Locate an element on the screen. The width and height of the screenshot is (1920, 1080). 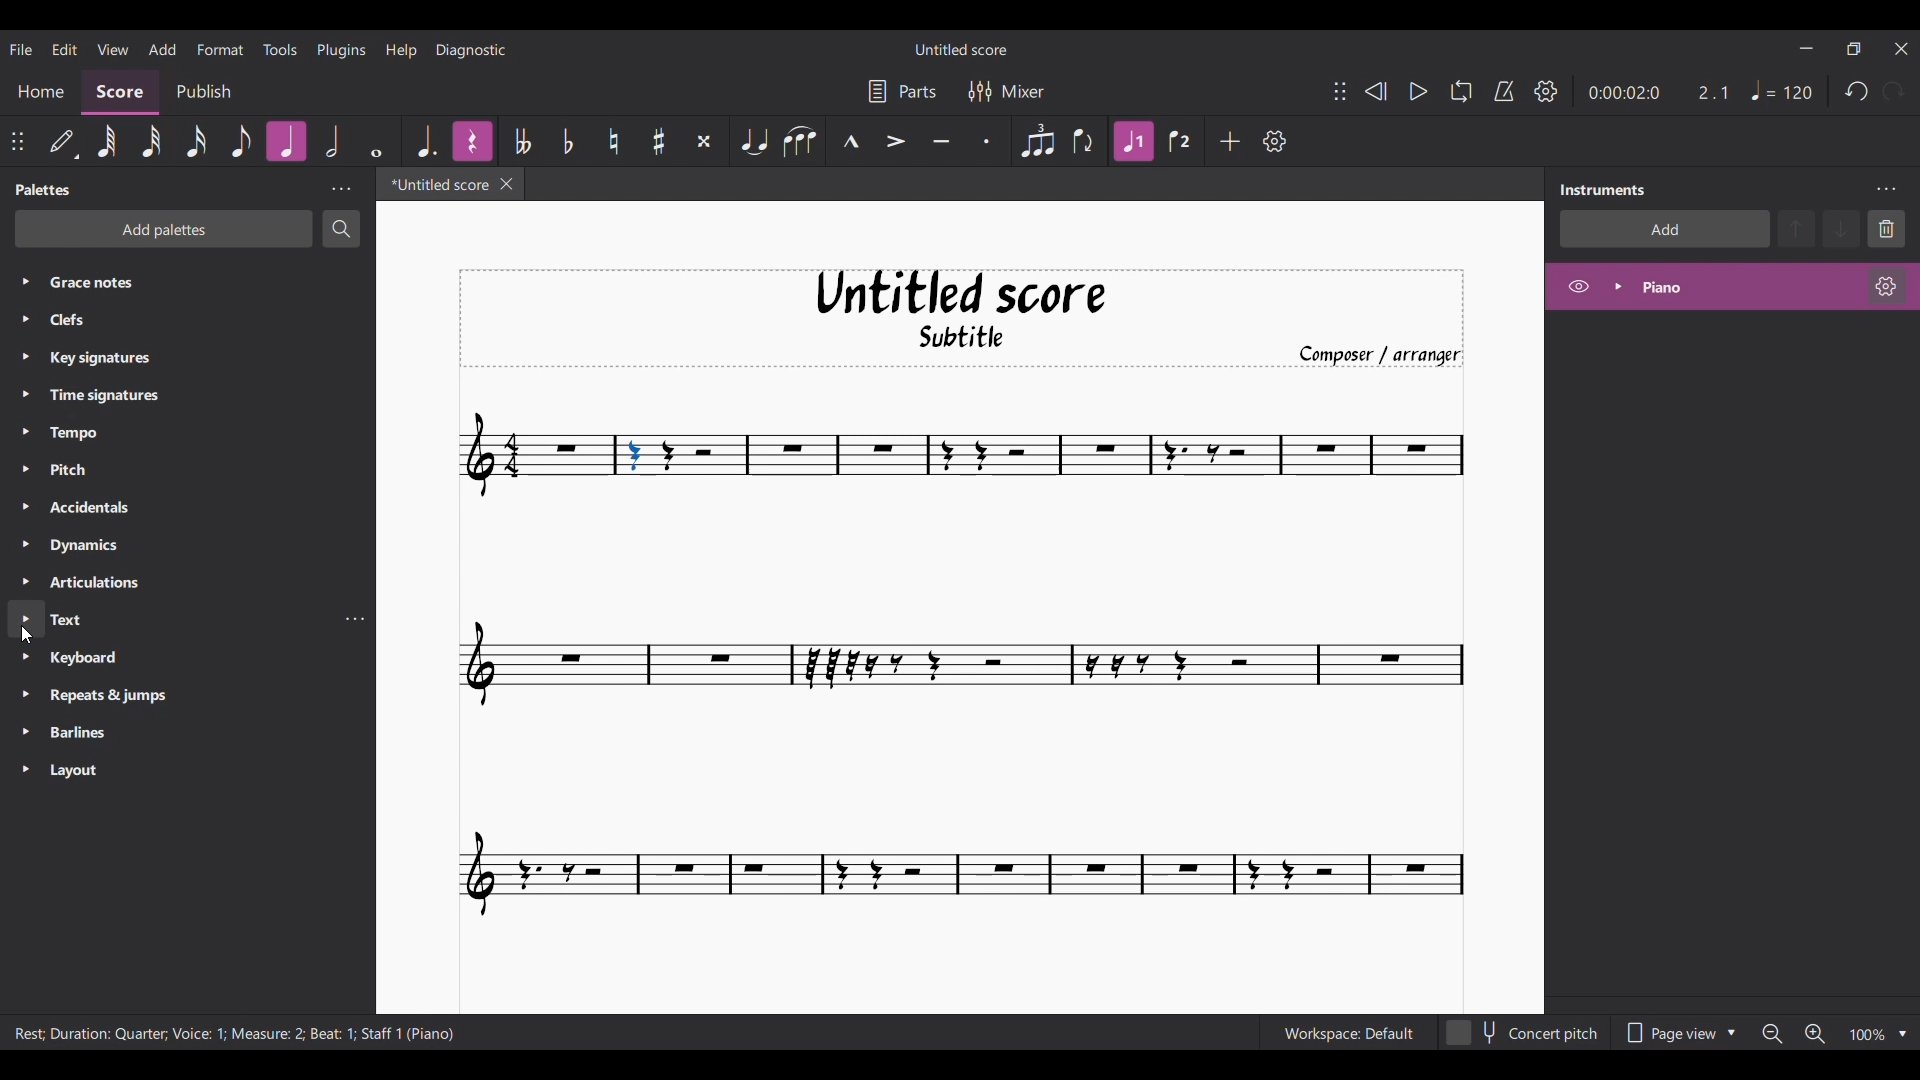
Customize toolbar is located at coordinates (1274, 141).